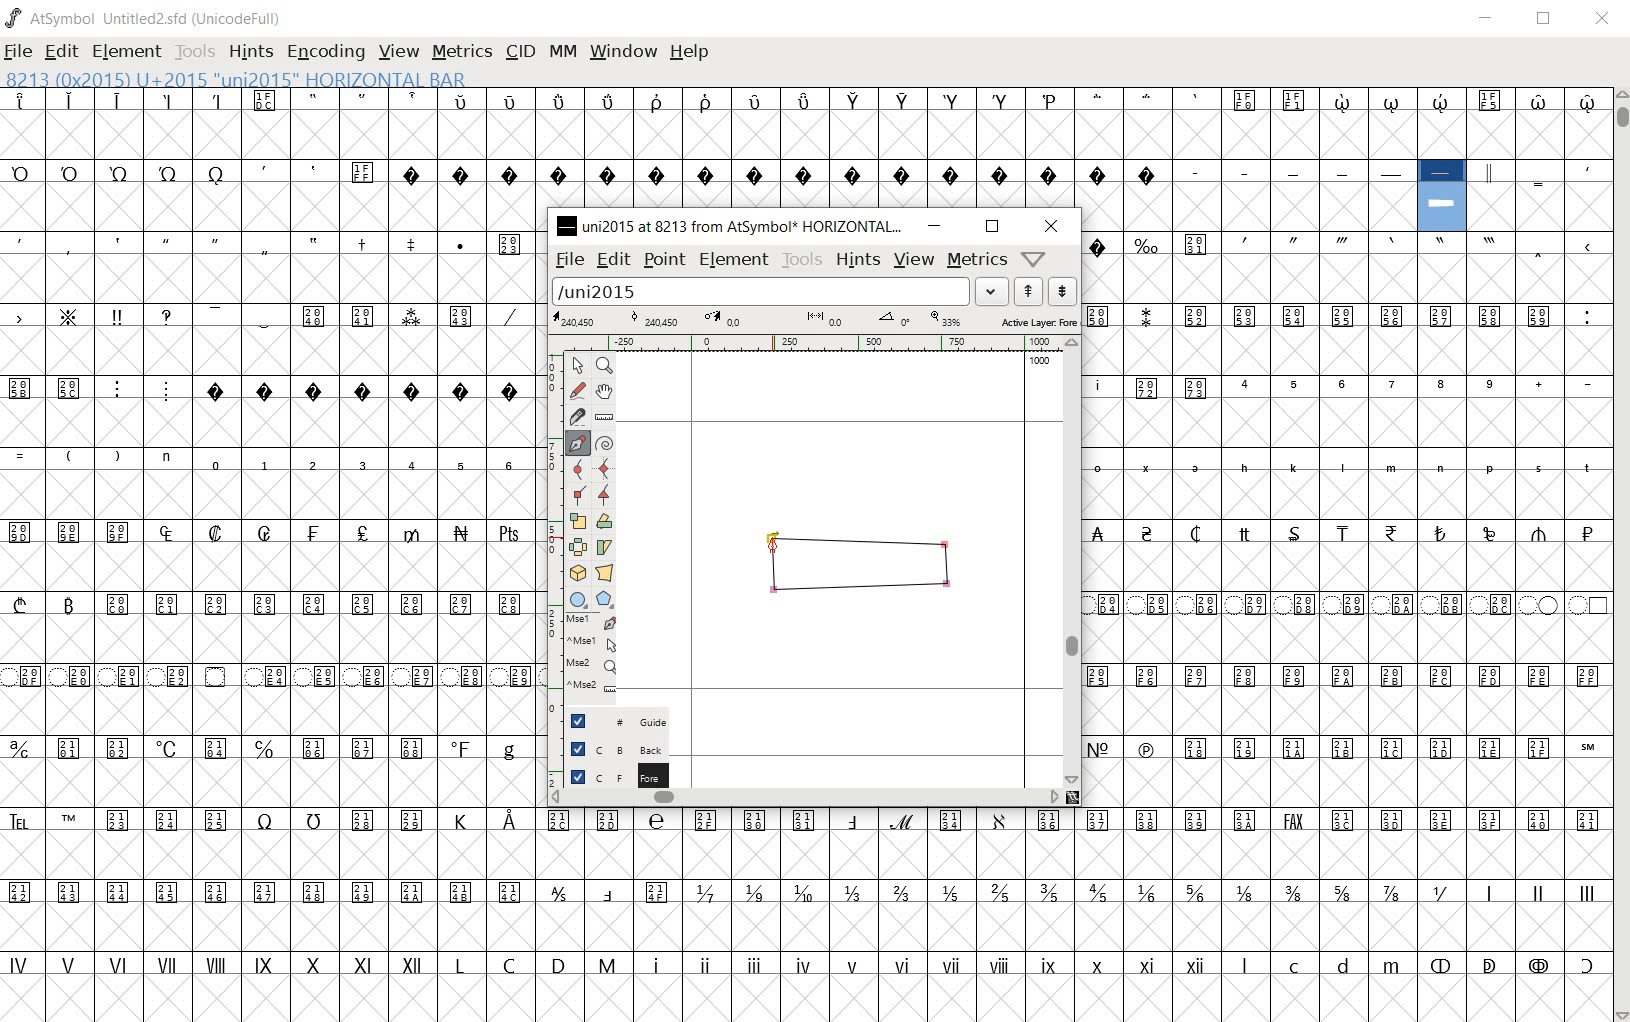 This screenshot has width=1630, height=1022. Describe the element at coordinates (625, 51) in the screenshot. I see `WINDOW` at that location.